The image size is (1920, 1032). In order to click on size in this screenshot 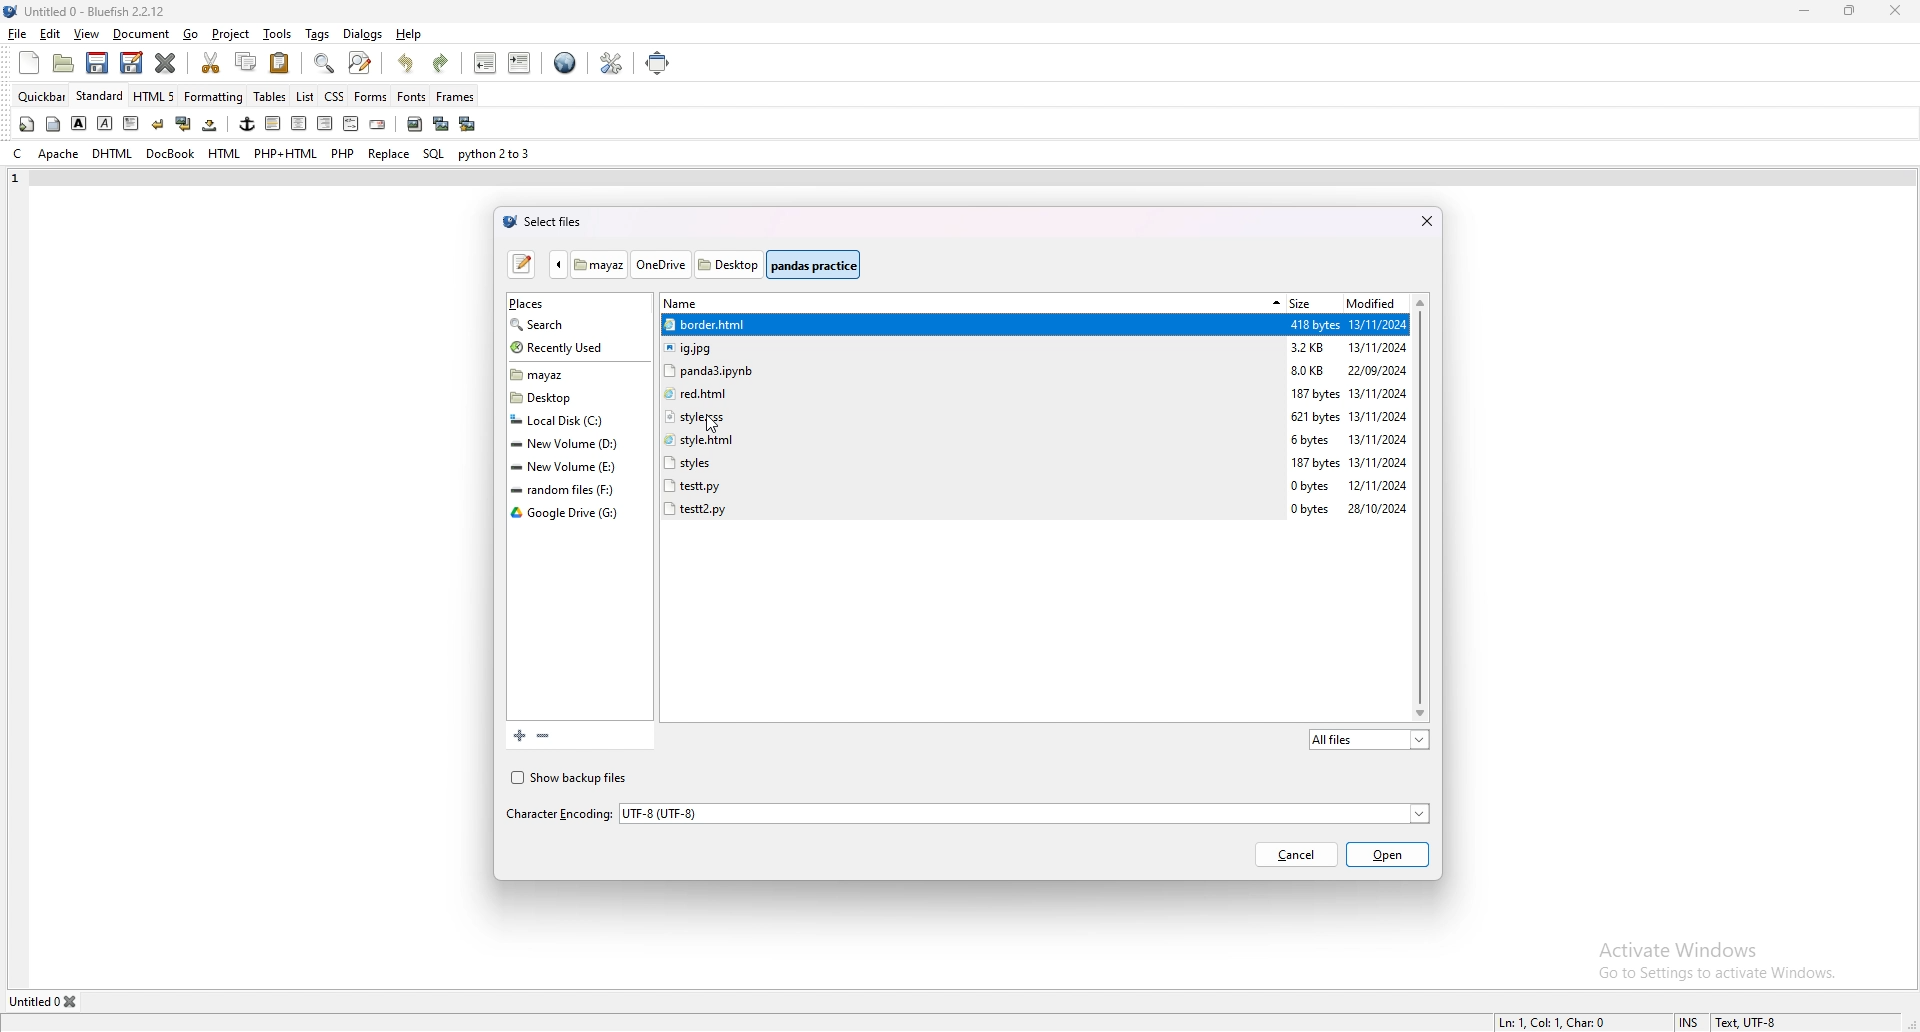, I will do `click(1310, 301)`.